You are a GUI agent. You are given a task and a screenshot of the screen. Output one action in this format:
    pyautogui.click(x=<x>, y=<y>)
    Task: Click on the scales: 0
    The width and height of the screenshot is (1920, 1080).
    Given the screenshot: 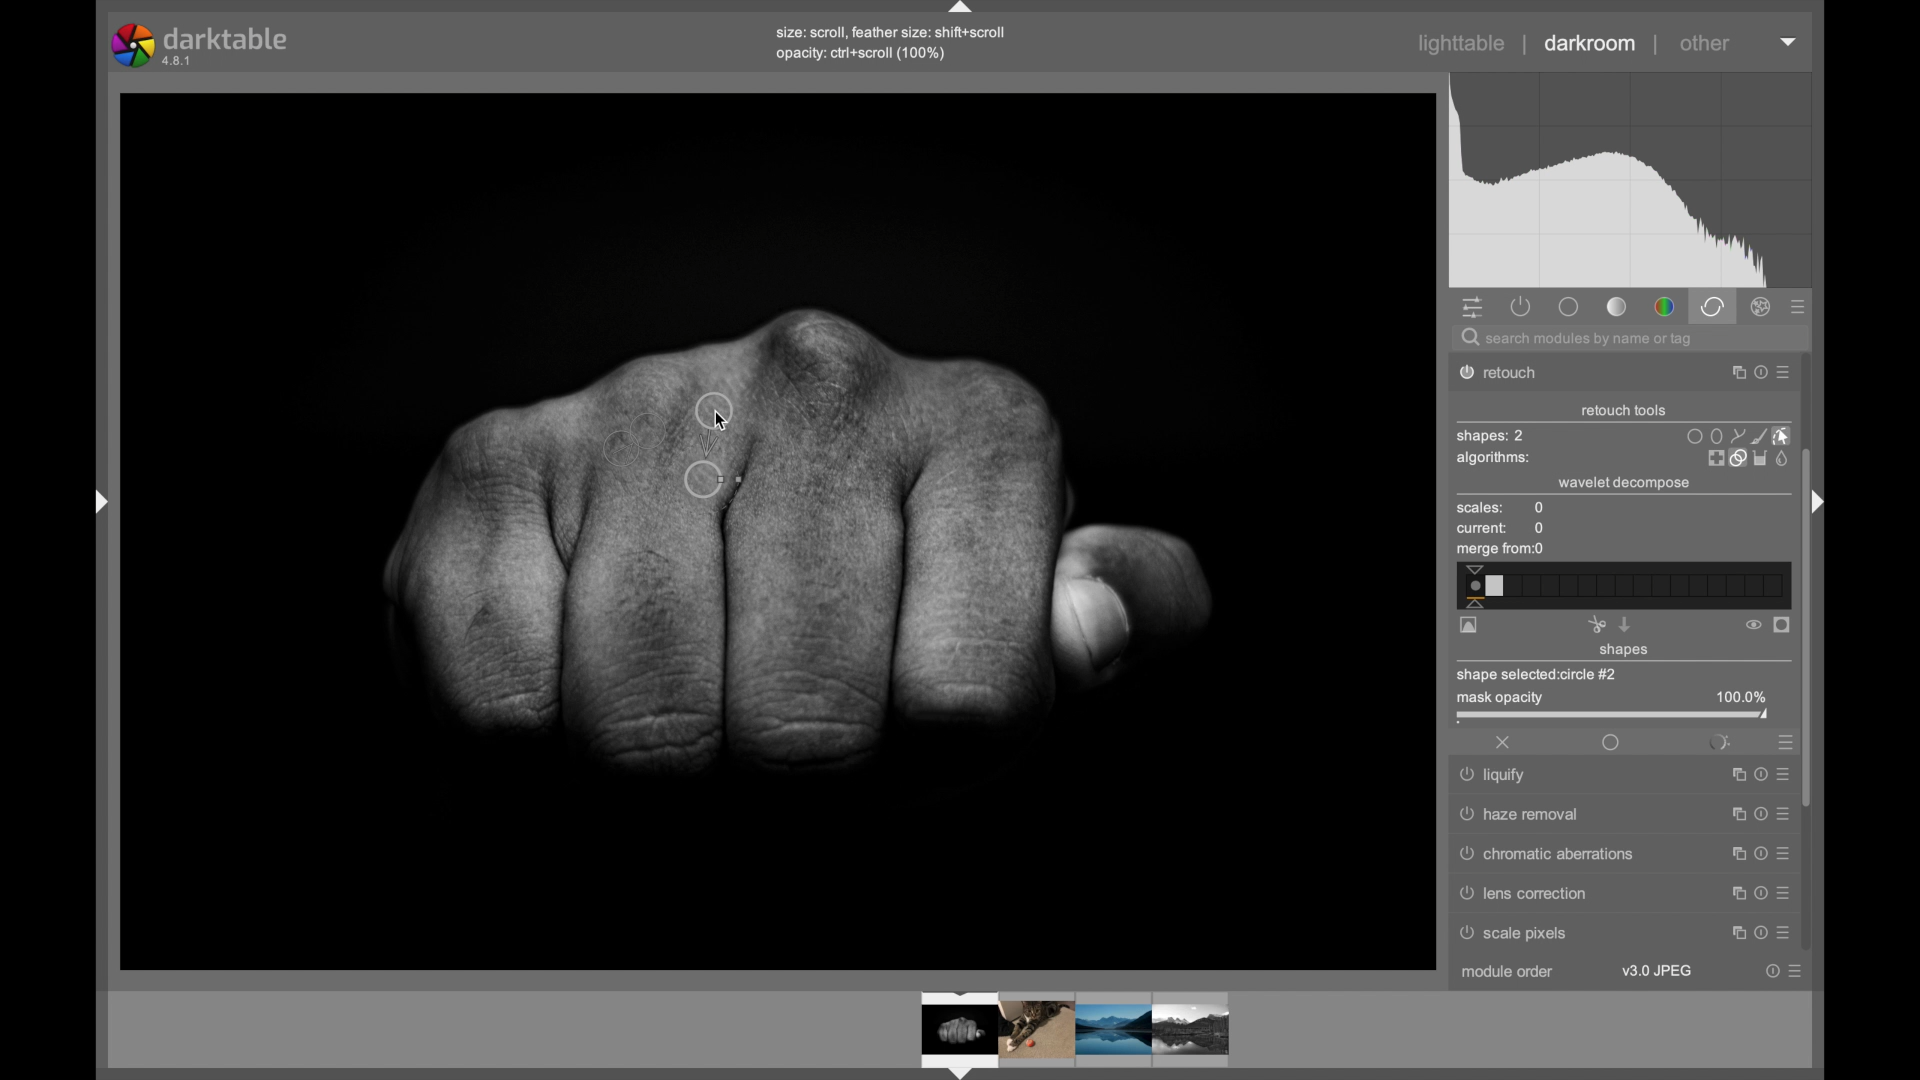 What is the action you would take?
    pyautogui.click(x=1501, y=509)
    